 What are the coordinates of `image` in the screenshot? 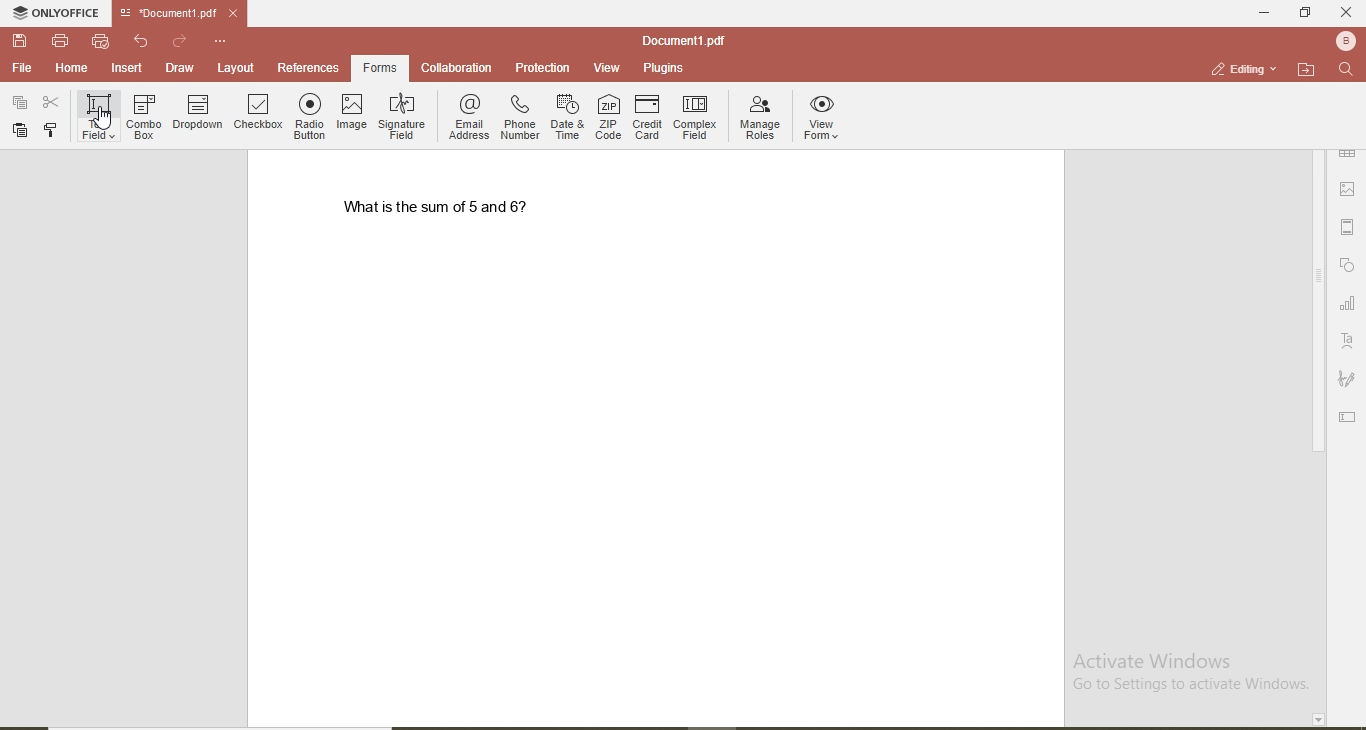 It's located at (1350, 191).